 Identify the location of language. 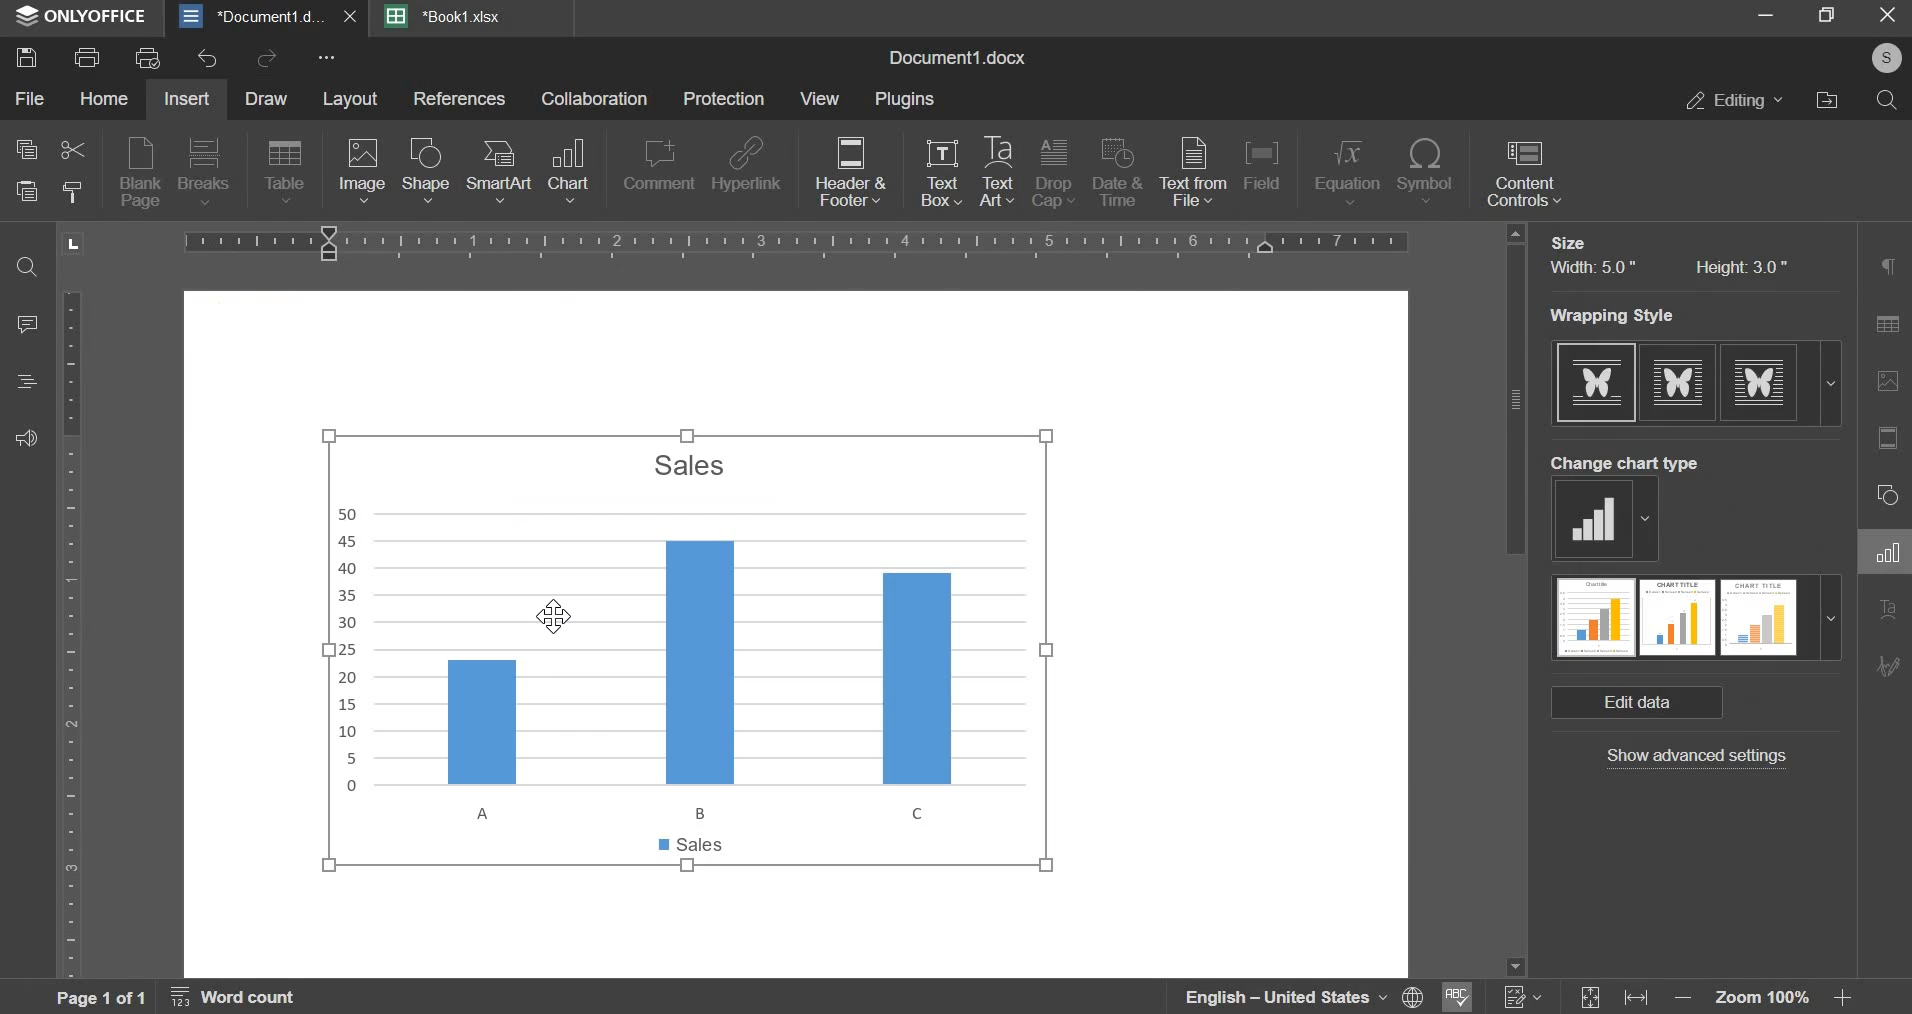
(1305, 997).